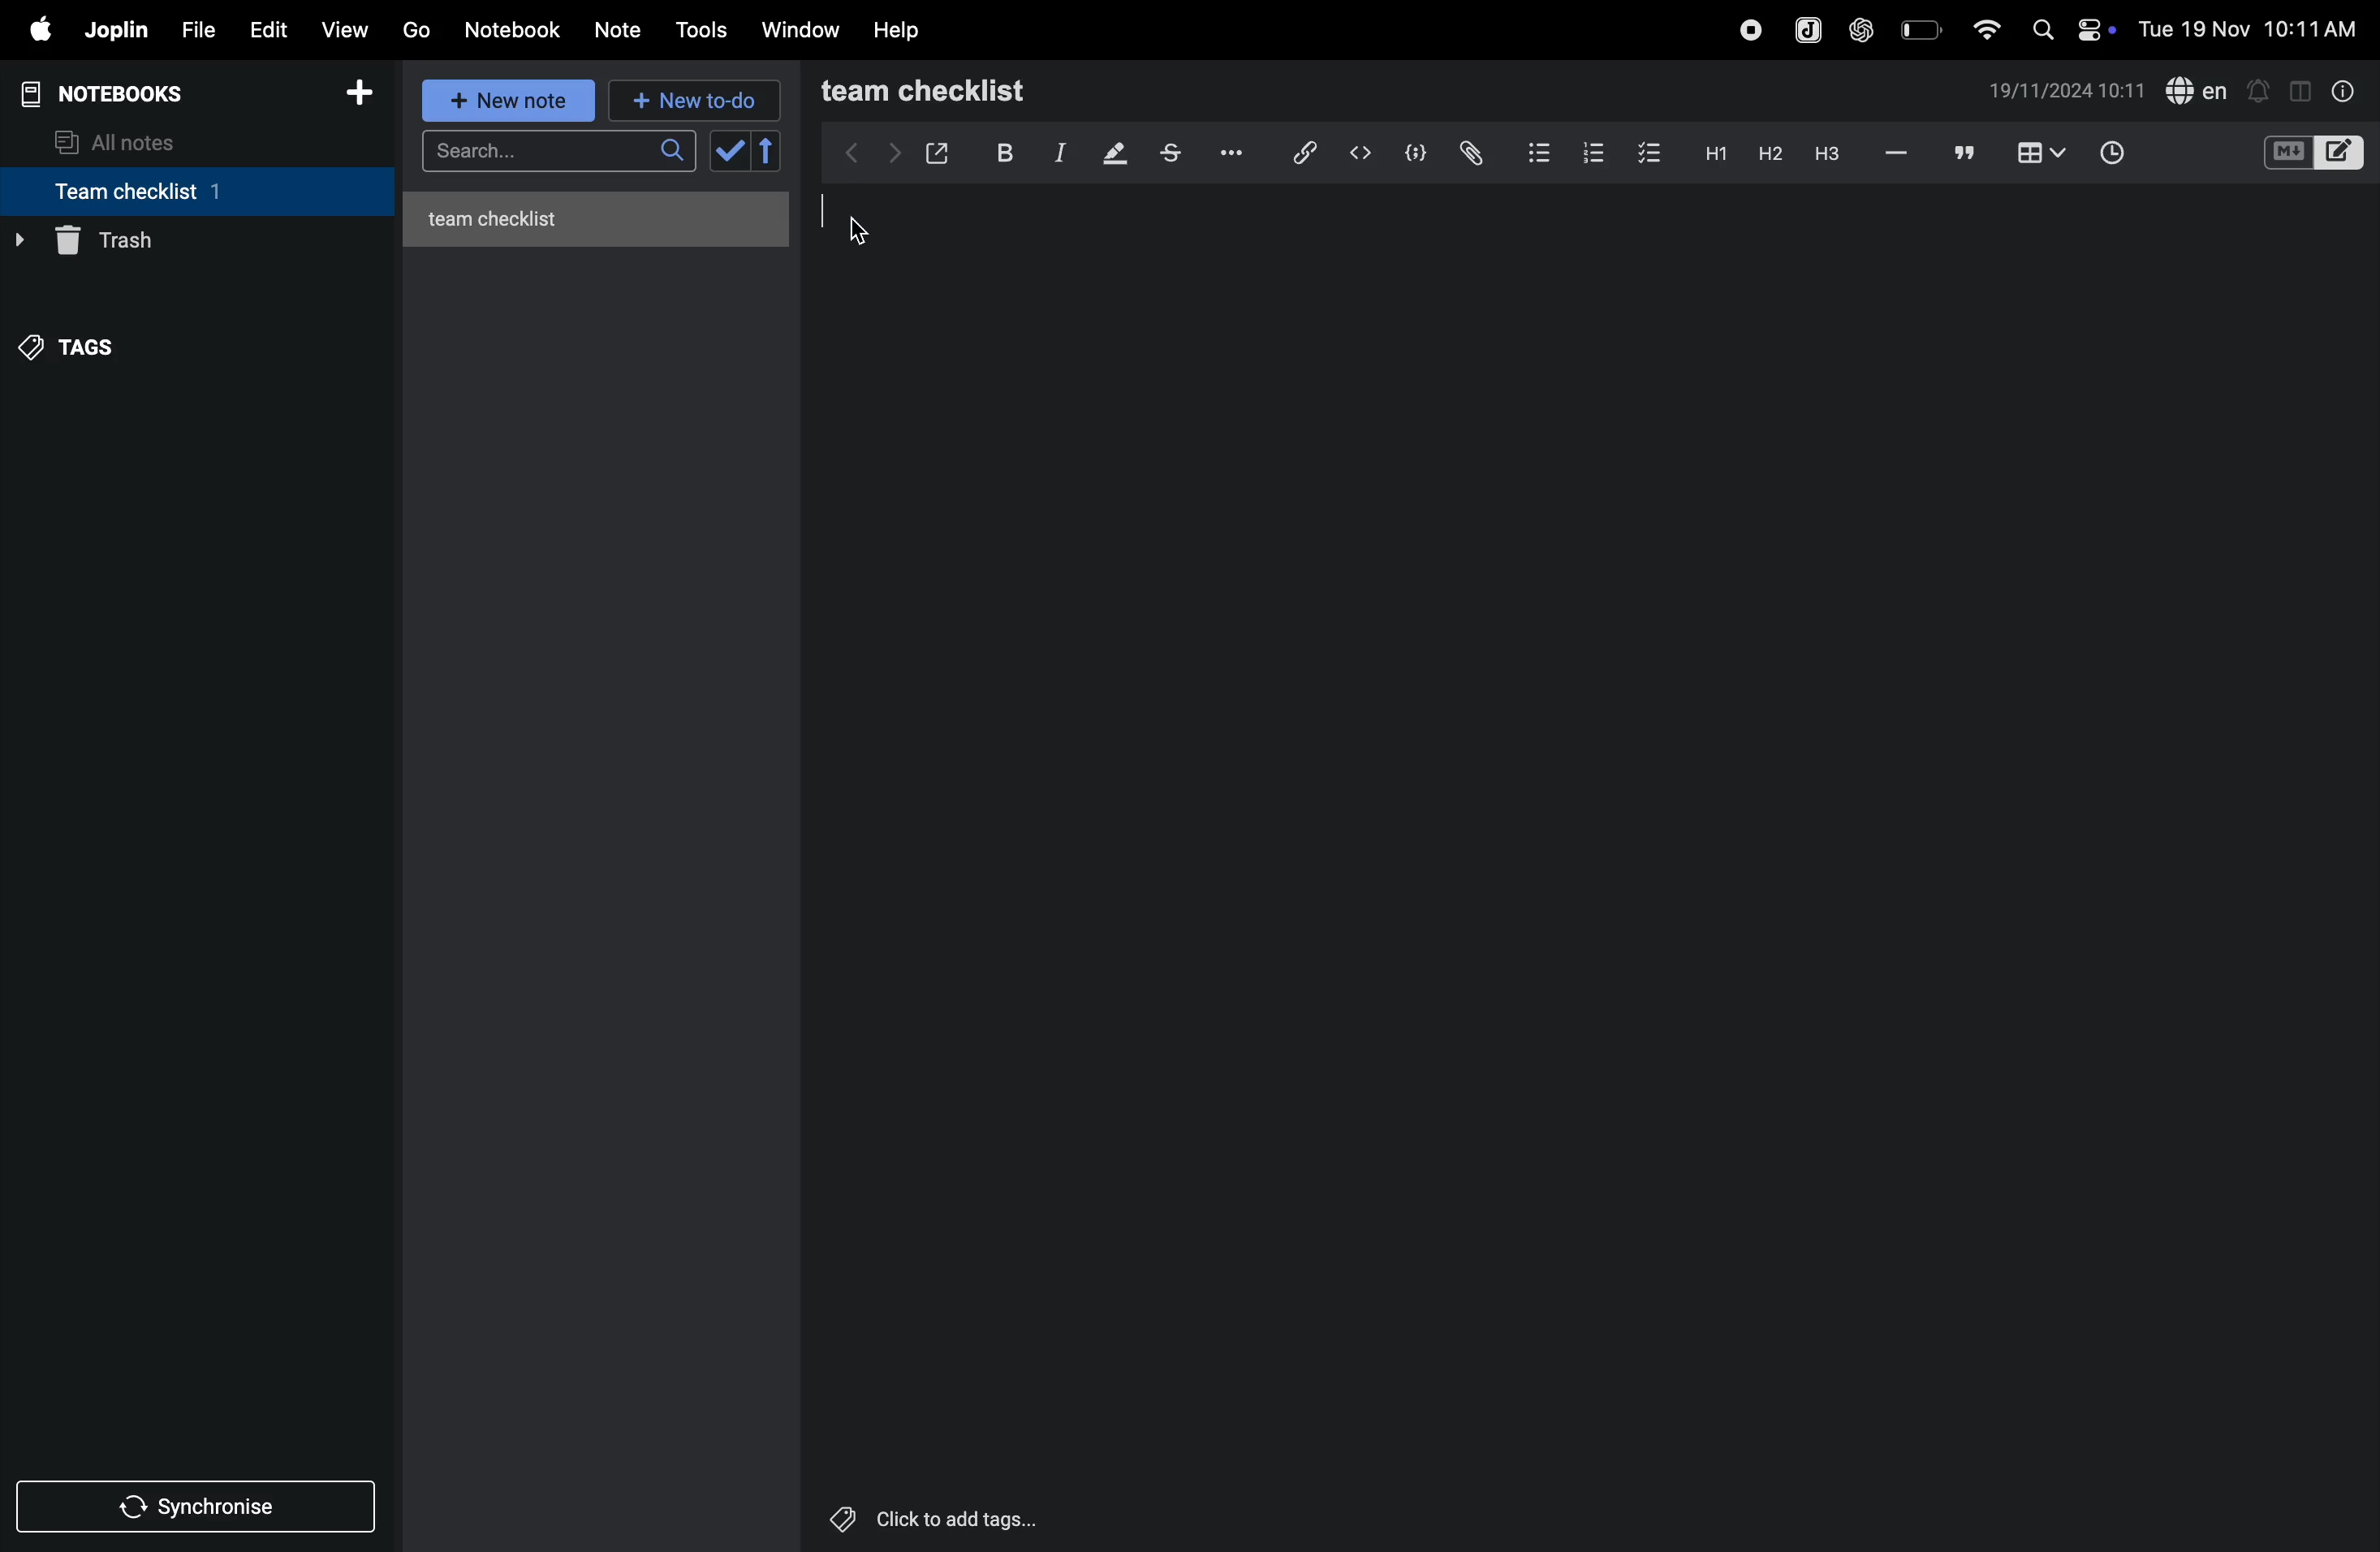 This screenshot has width=2380, height=1552. I want to click on synchronize, so click(200, 1505).